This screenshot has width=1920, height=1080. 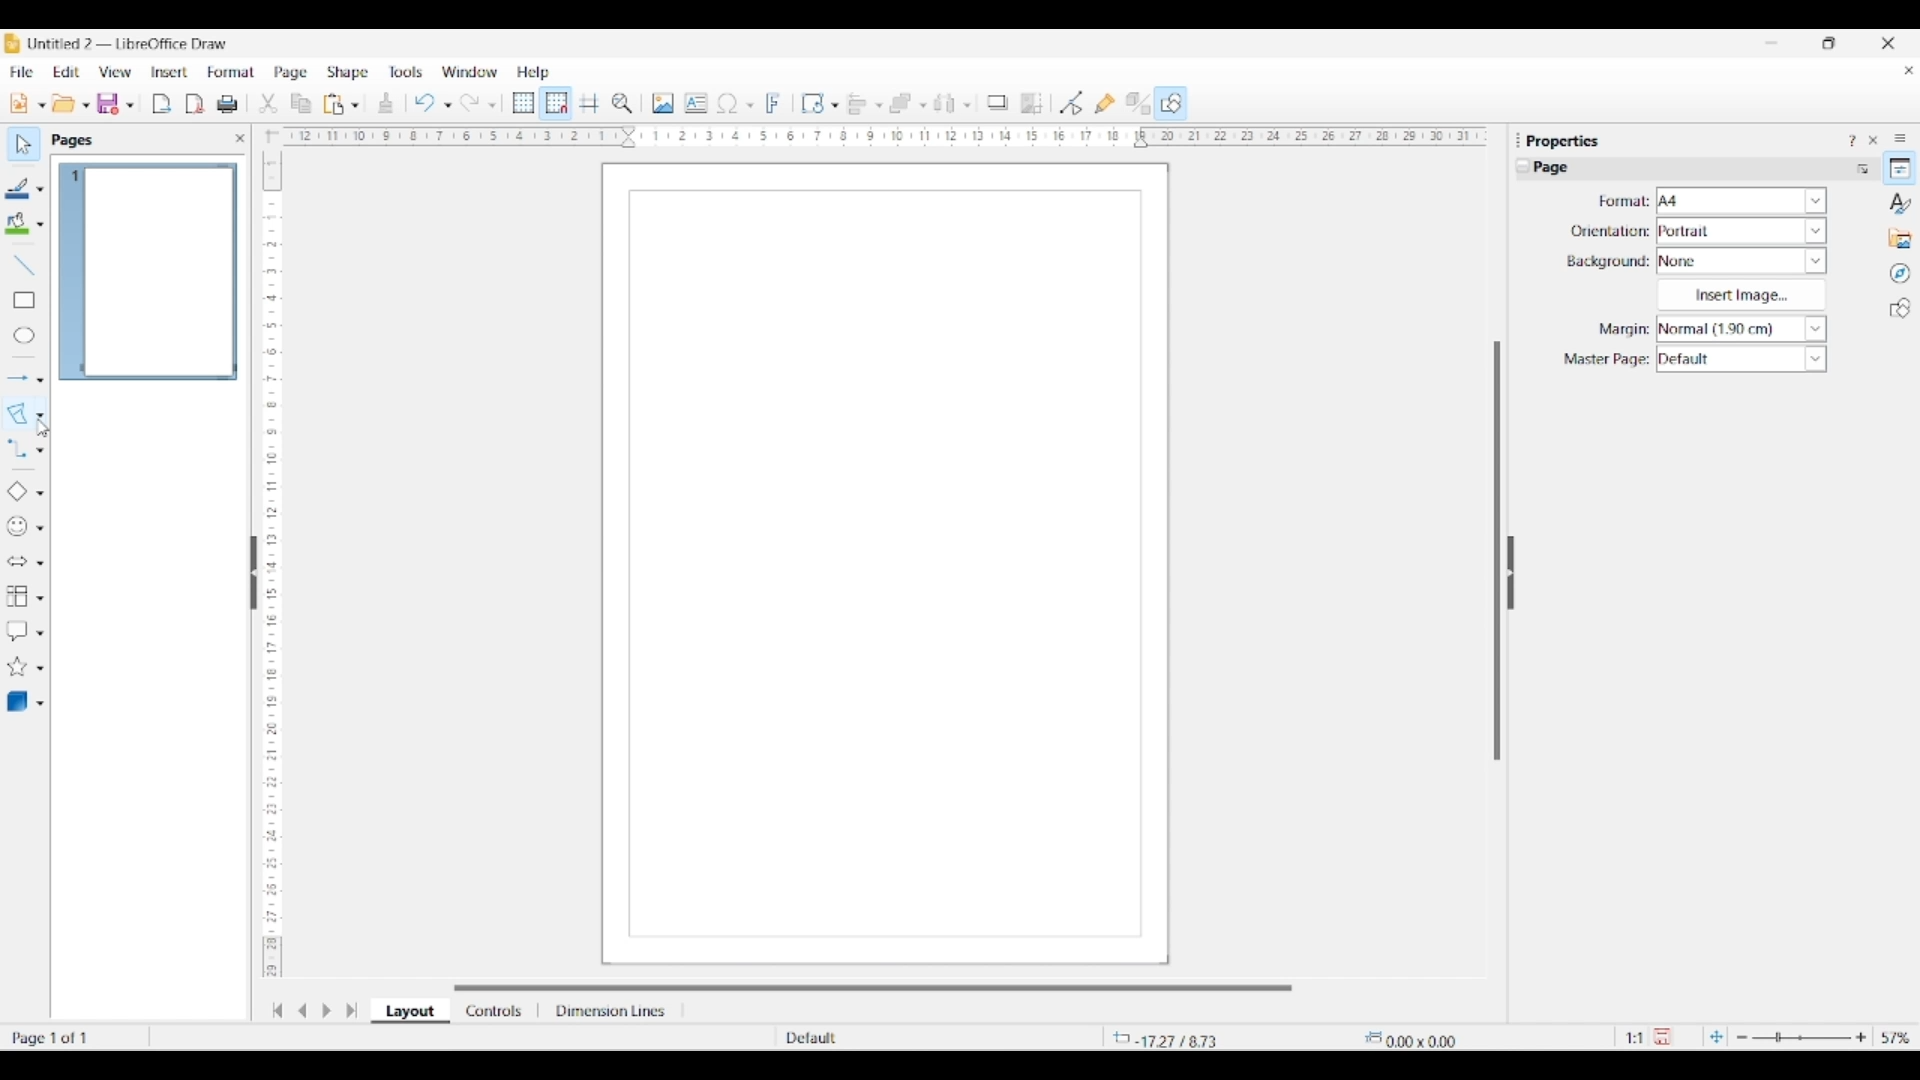 What do you see at coordinates (496, 1011) in the screenshot?
I see `Controls` at bounding box center [496, 1011].